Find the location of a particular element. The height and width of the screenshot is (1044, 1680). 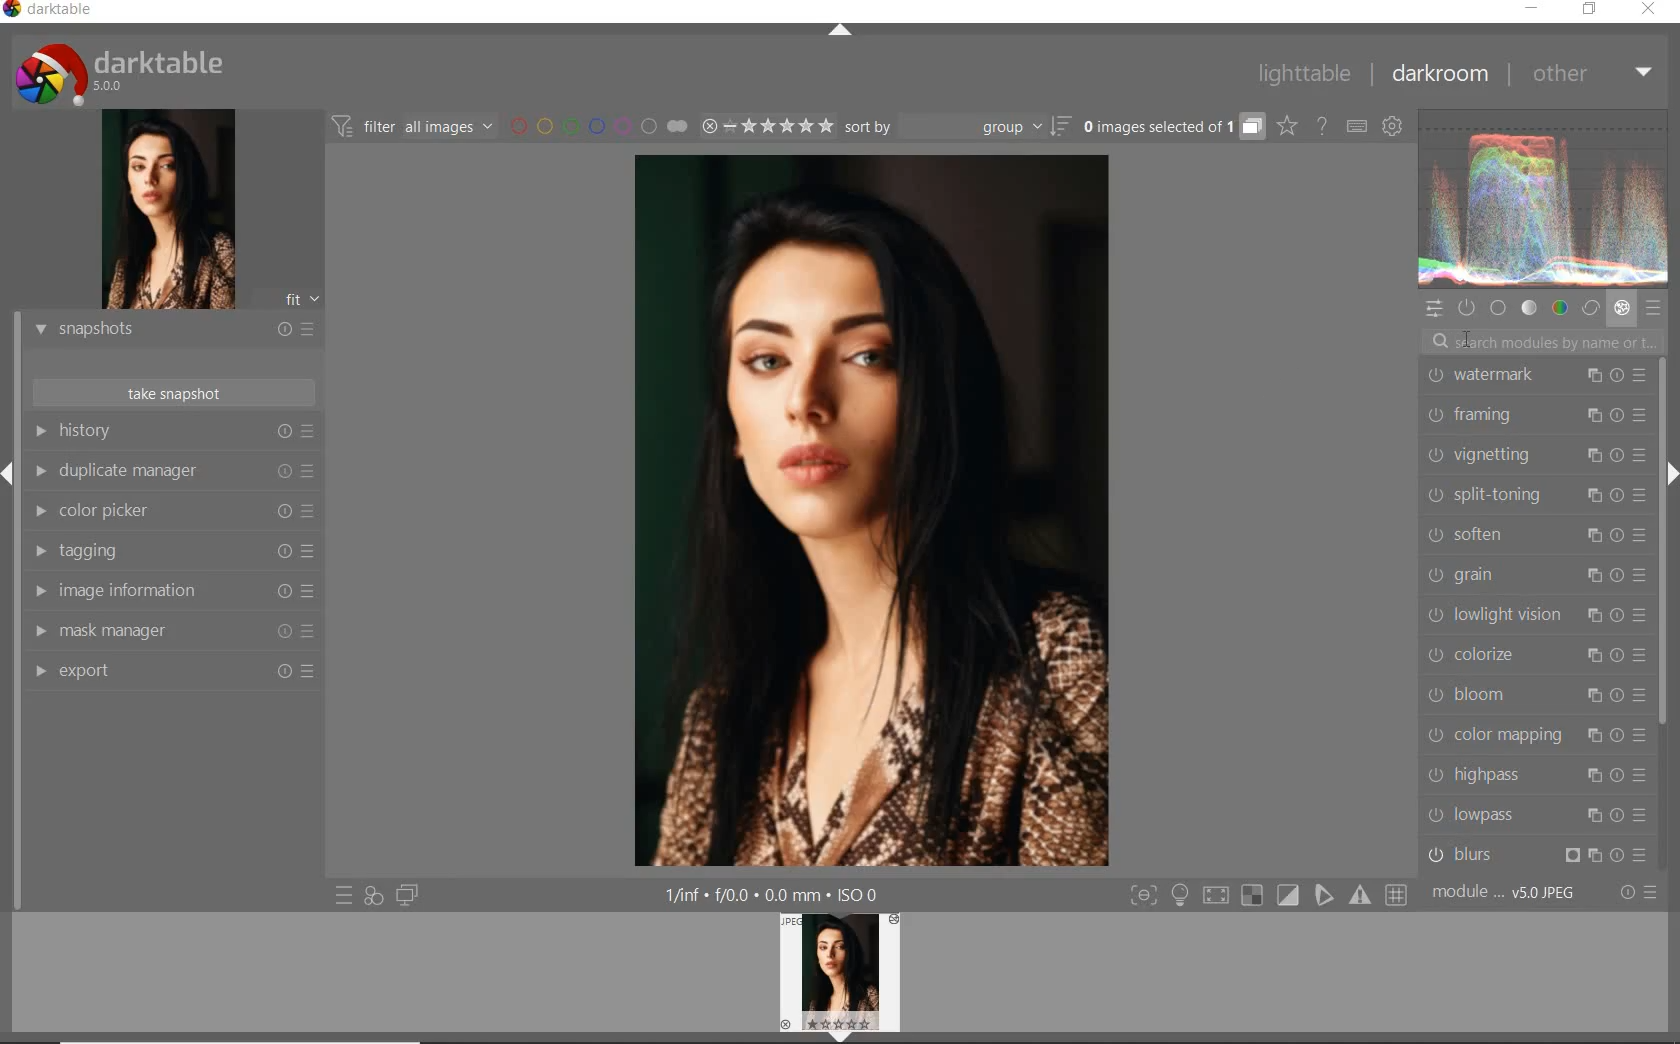

sort is located at coordinates (958, 126).